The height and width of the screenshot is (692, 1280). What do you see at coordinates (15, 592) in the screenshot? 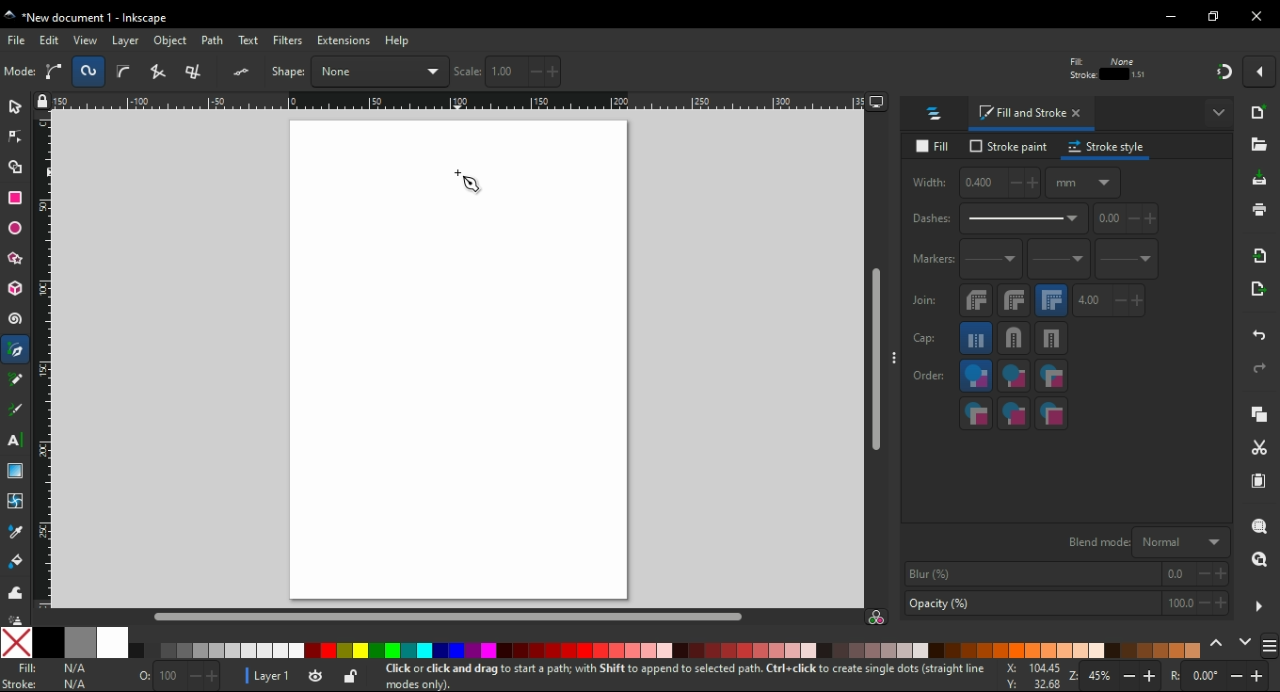
I see `tweak tool` at bounding box center [15, 592].